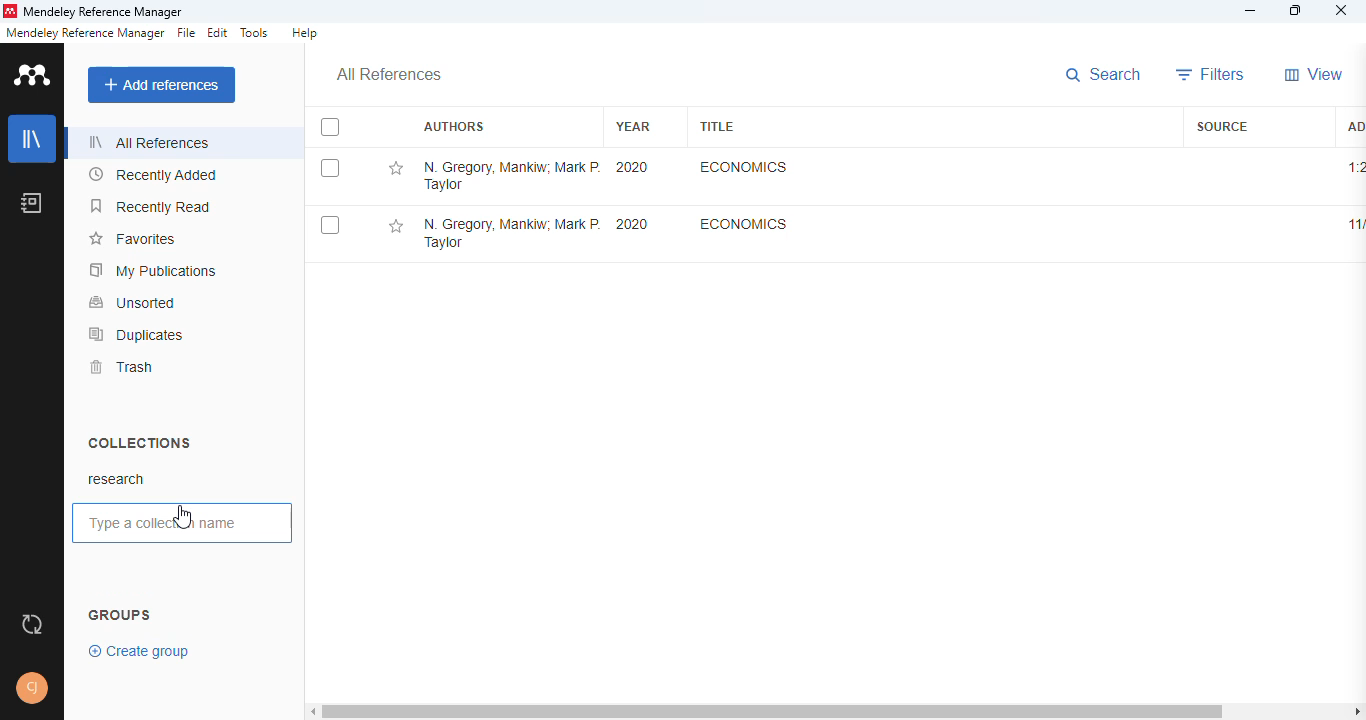  Describe the element at coordinates (1252, 11) in the screenshot. I see `minimize` at that location.